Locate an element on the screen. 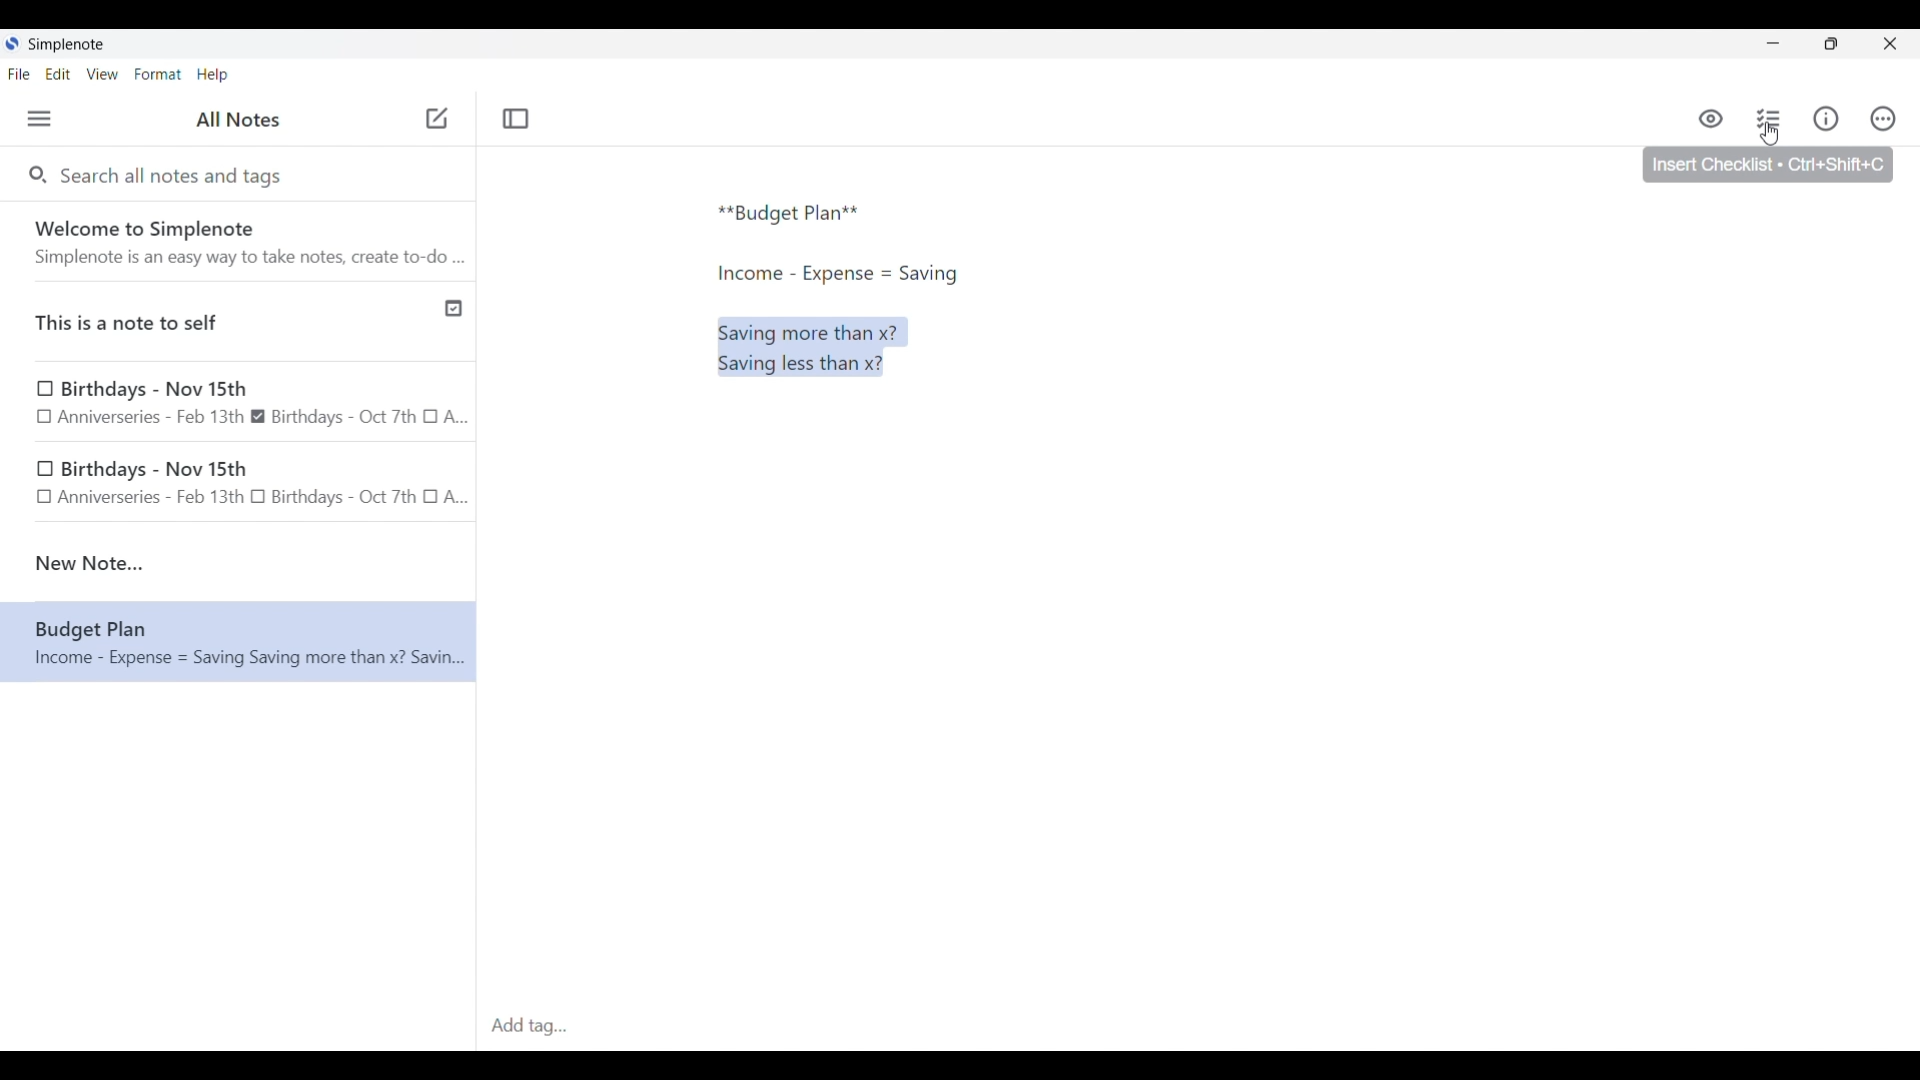 The width and height of the screenshot is (1920, 1080). Show interface in a smaller tab is located at coordinates (1831, 44).